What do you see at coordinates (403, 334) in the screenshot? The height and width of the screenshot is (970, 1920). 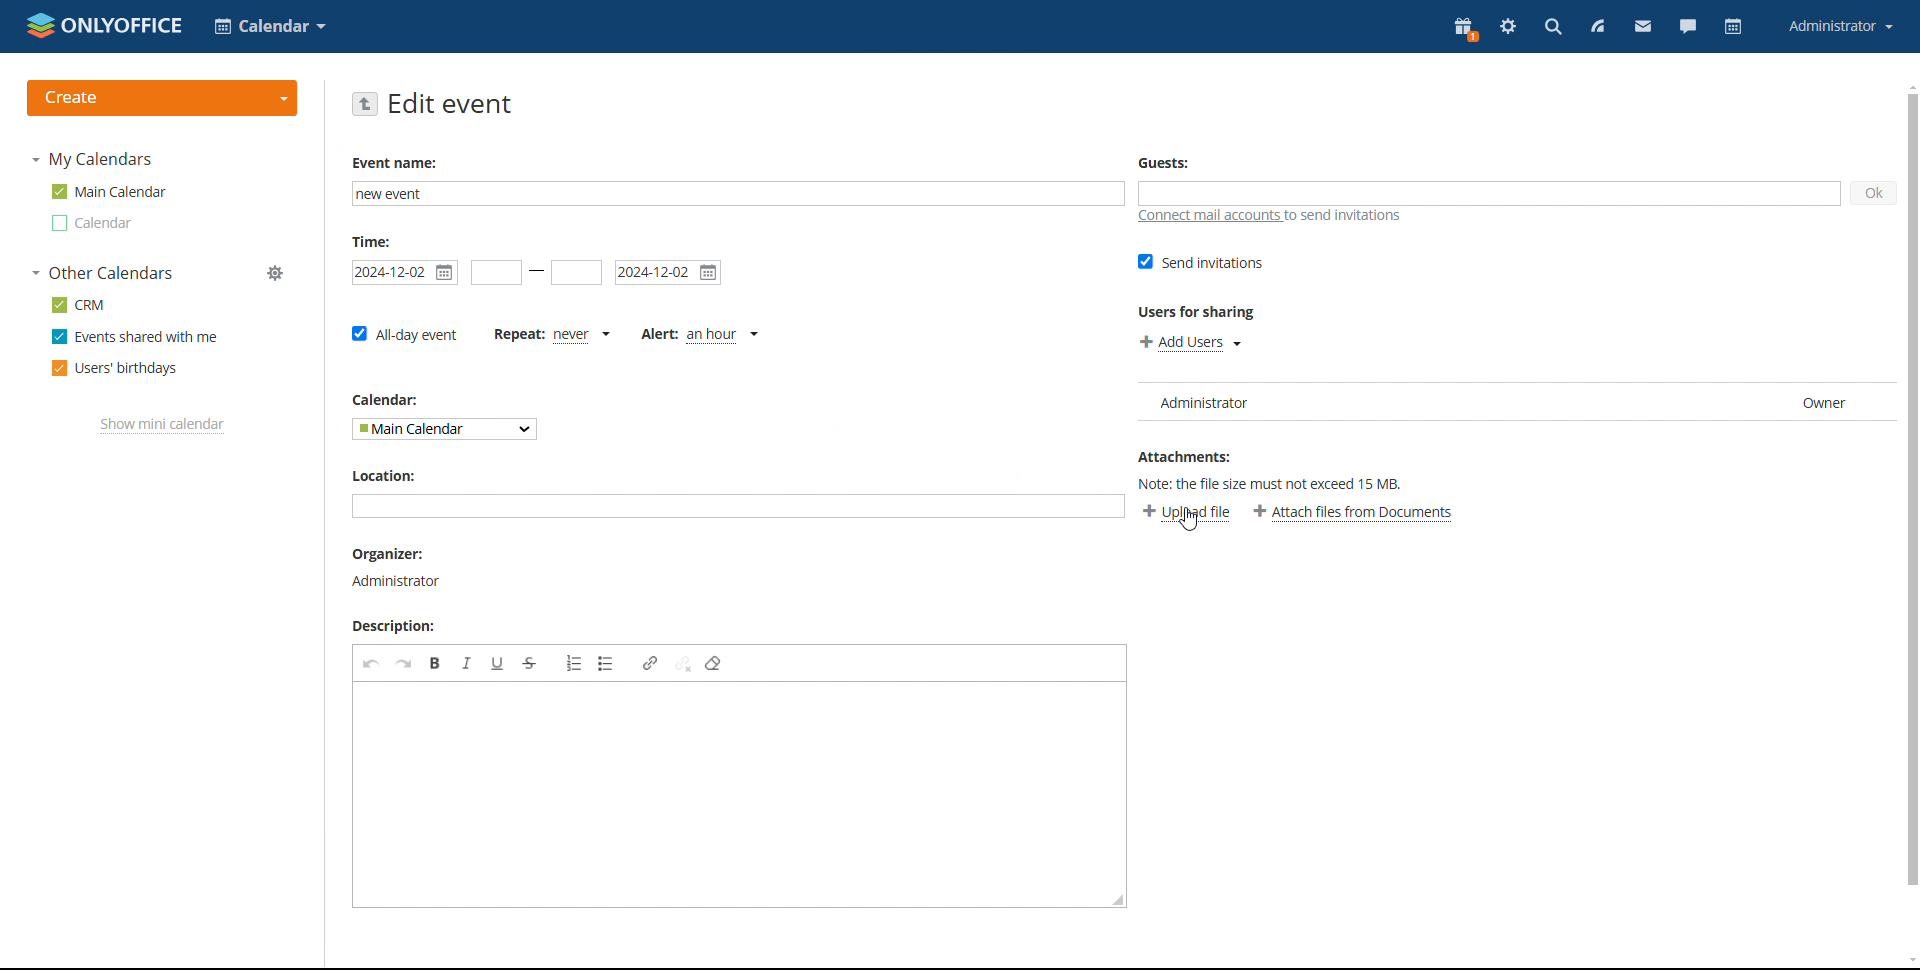 I see `all-day event` at bounding box center [403, 334].